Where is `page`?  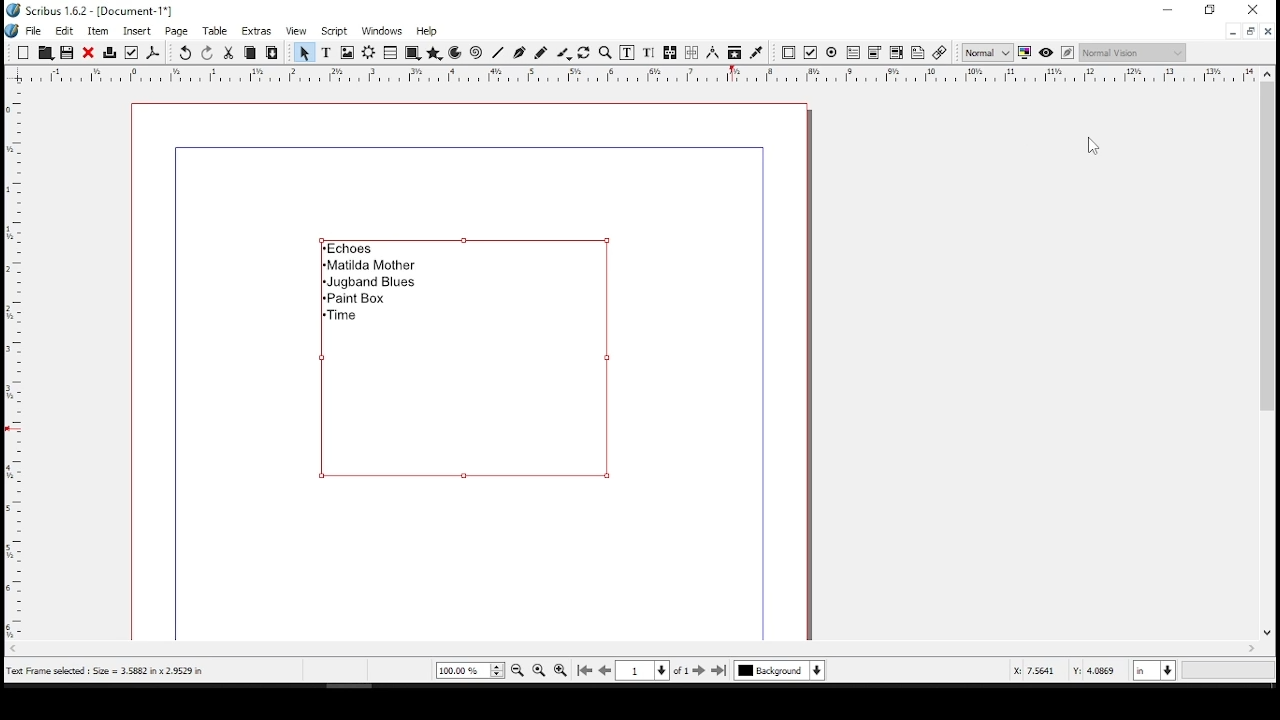
page is located at coordinates (178, 31).